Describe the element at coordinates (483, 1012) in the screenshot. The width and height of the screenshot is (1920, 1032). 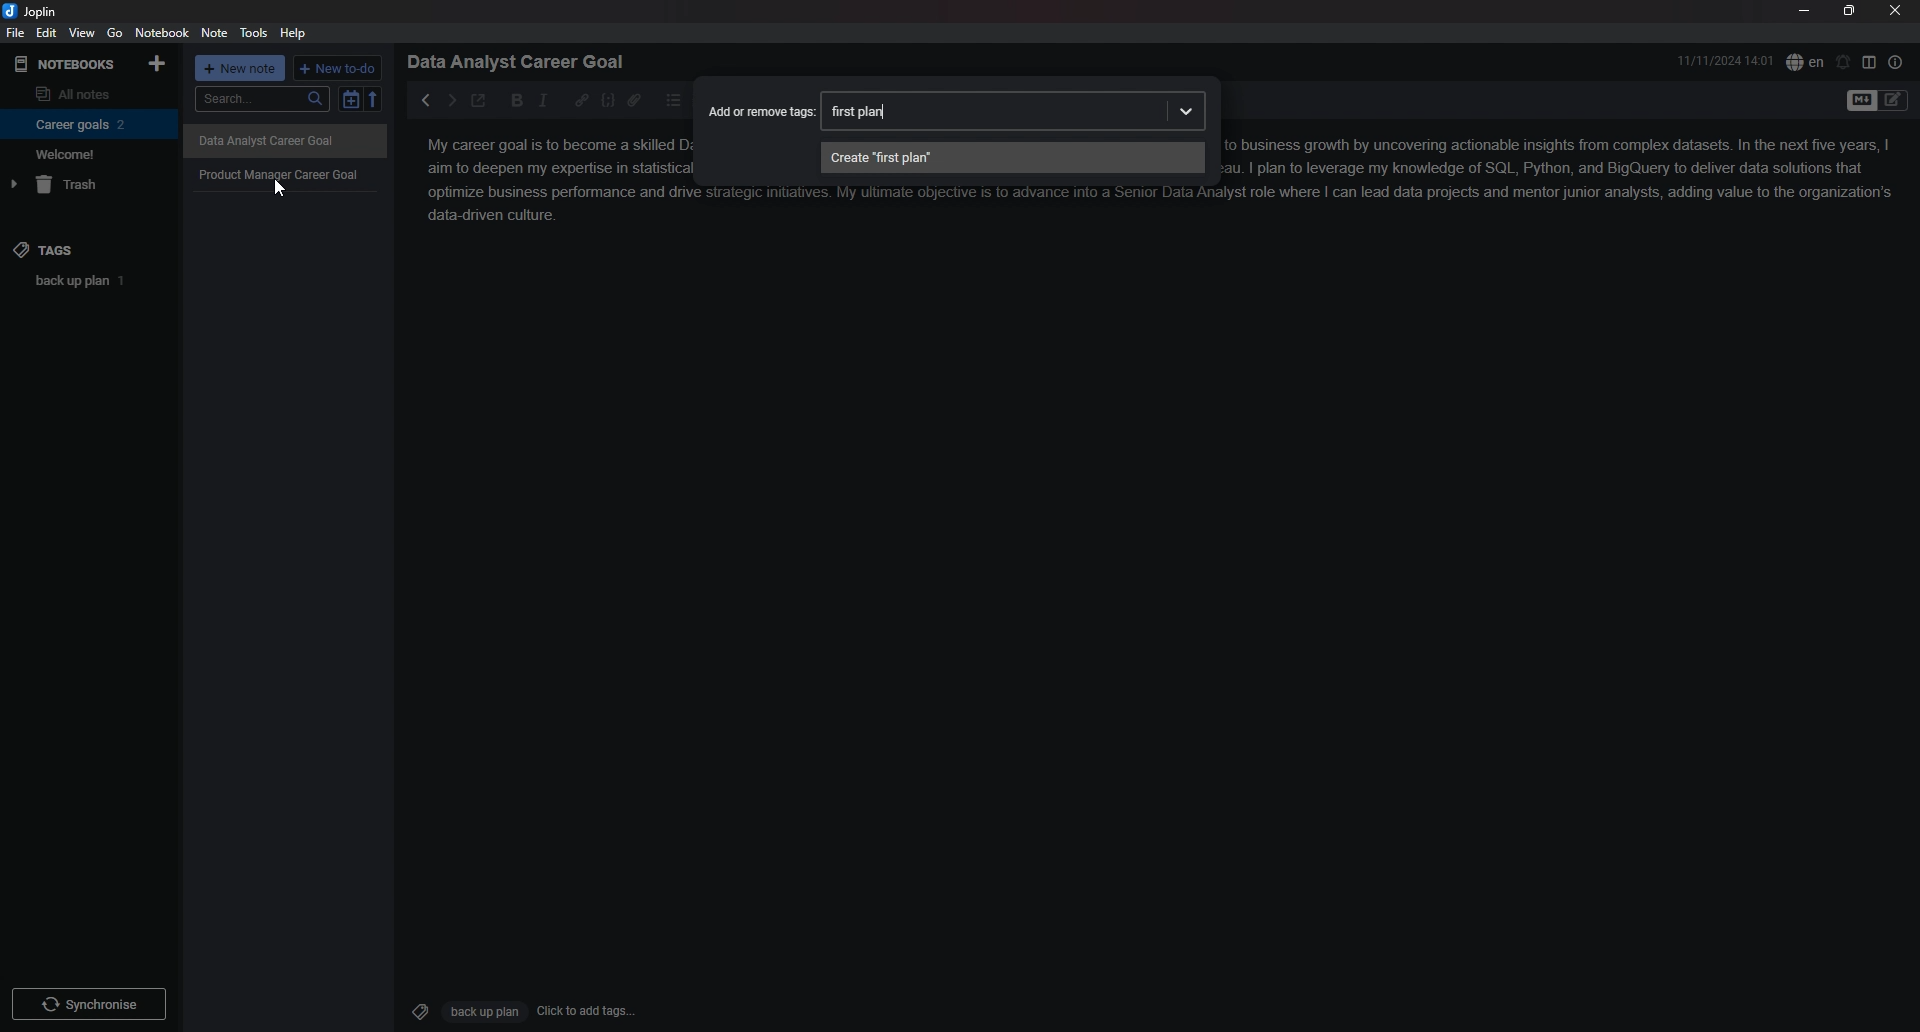
I see `Back up plan` at that location.